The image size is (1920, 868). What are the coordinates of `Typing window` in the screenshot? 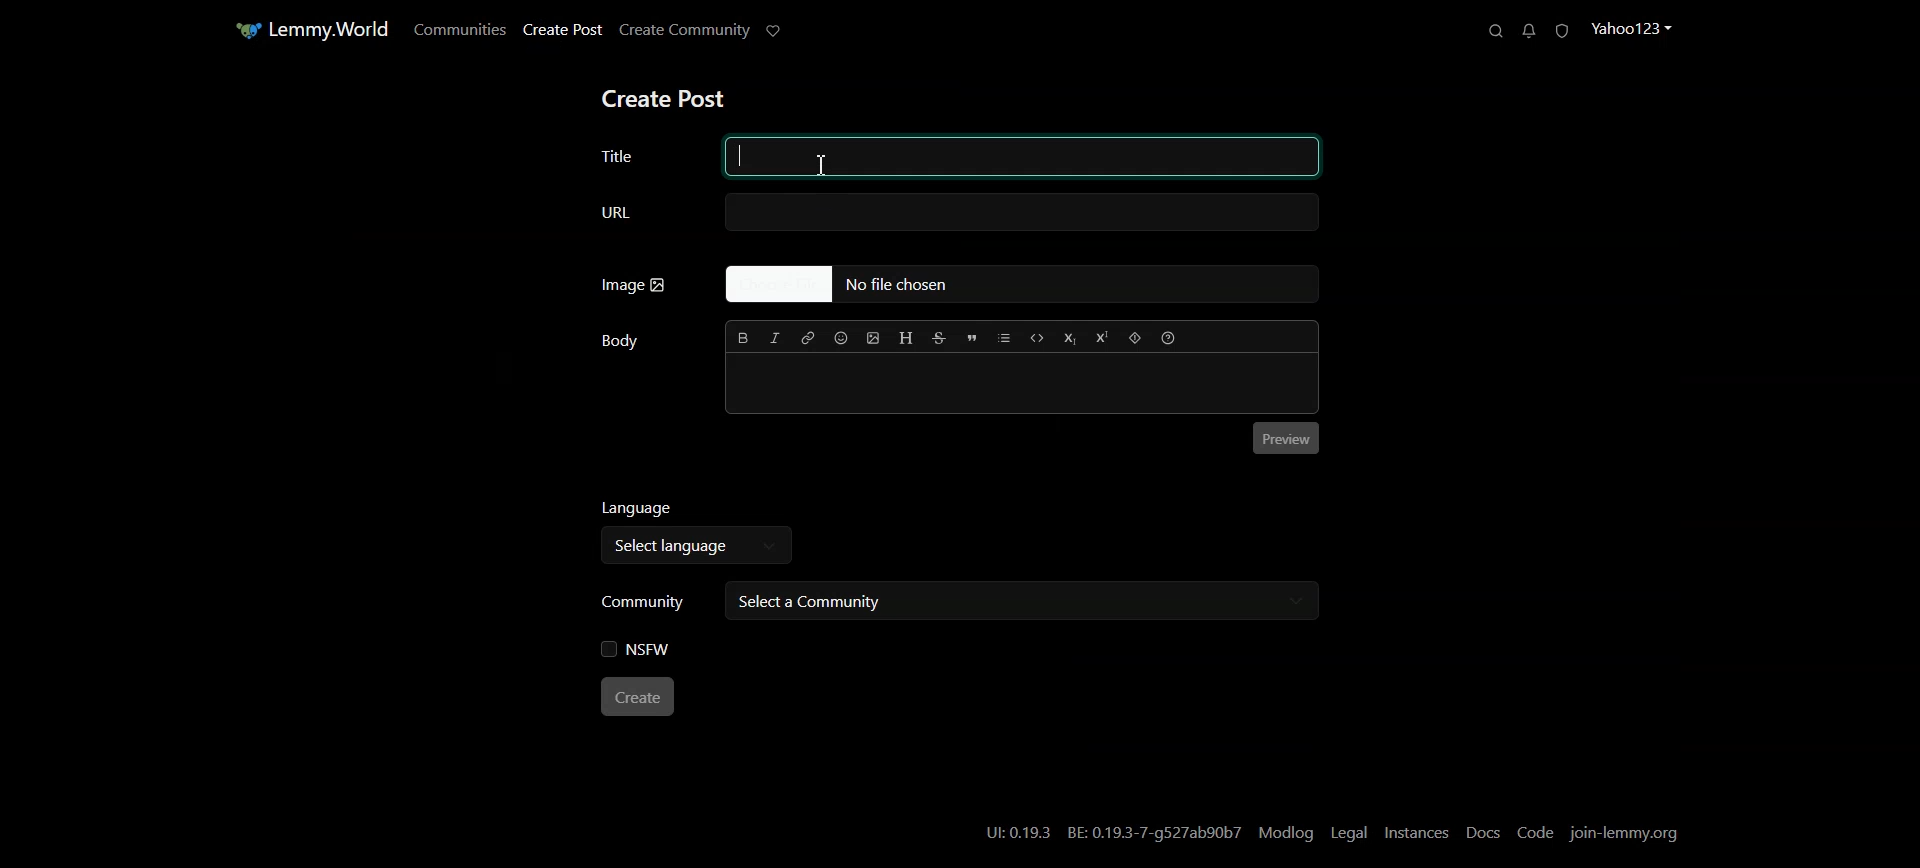 It's located at (1023, 386).